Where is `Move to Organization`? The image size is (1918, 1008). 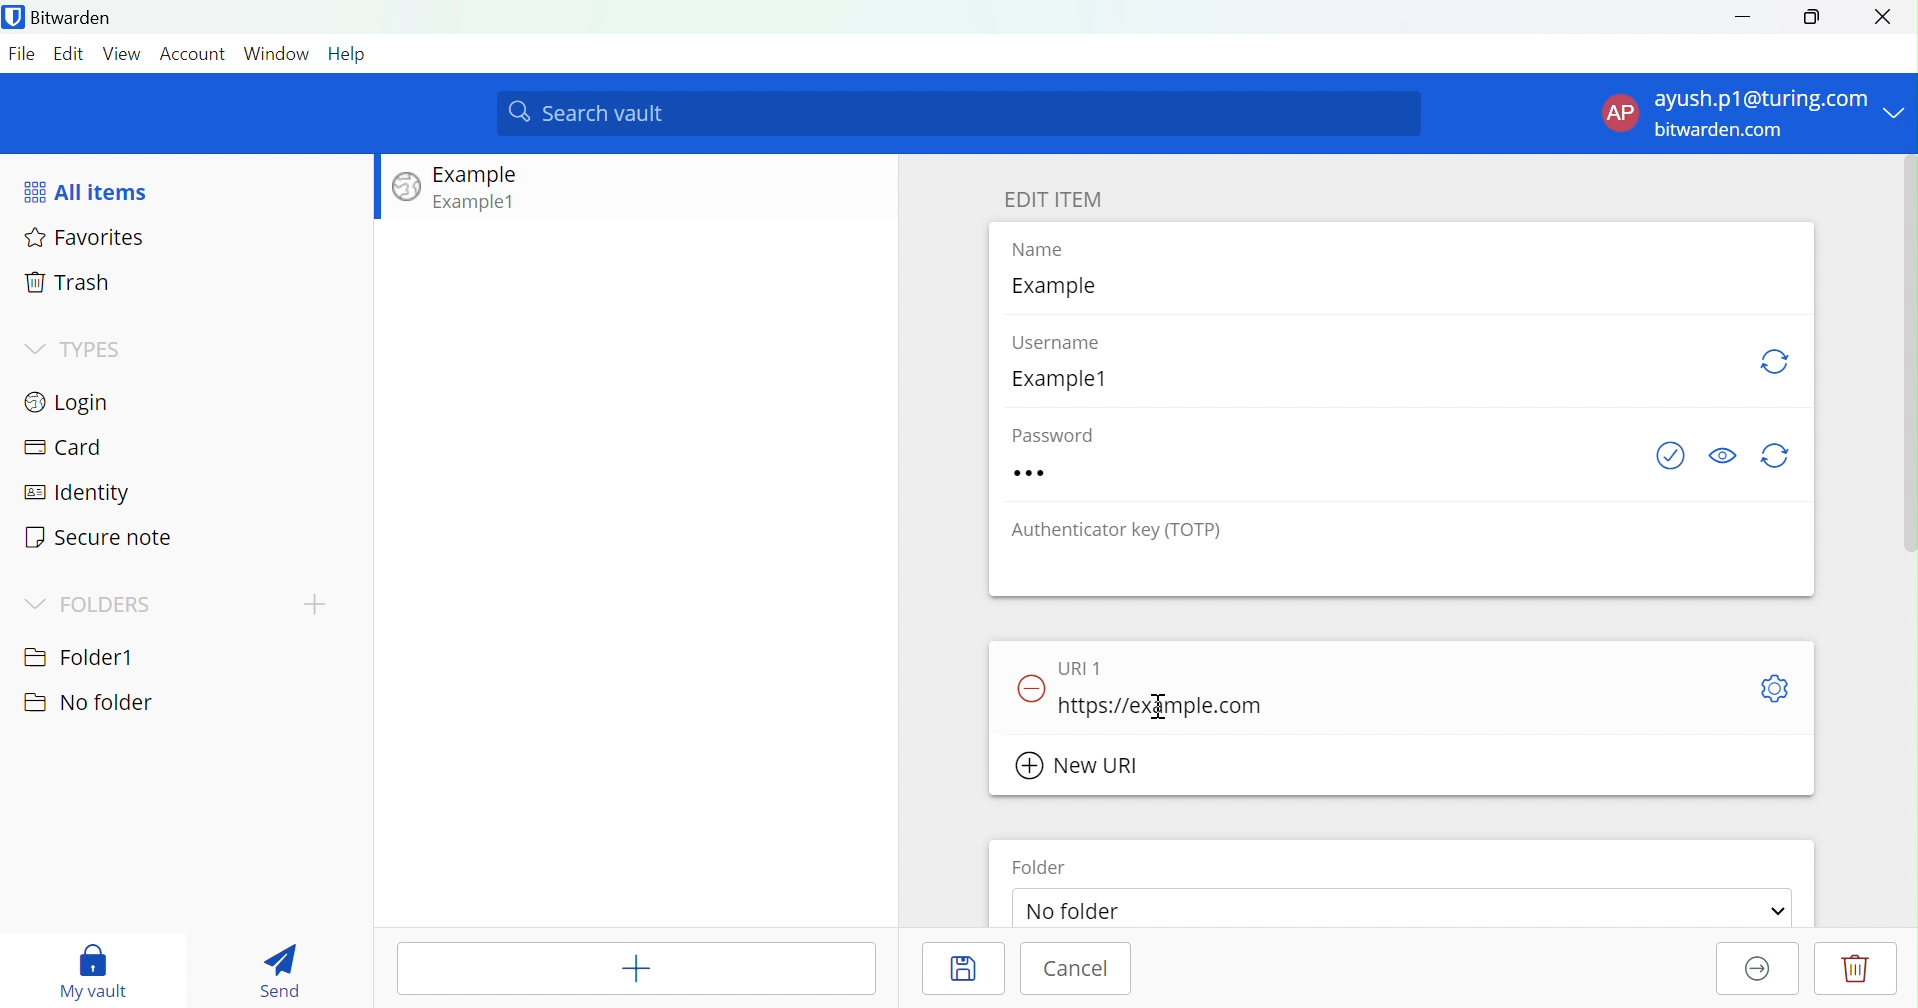 Move to Organization is located at coordinates (1753, 970).